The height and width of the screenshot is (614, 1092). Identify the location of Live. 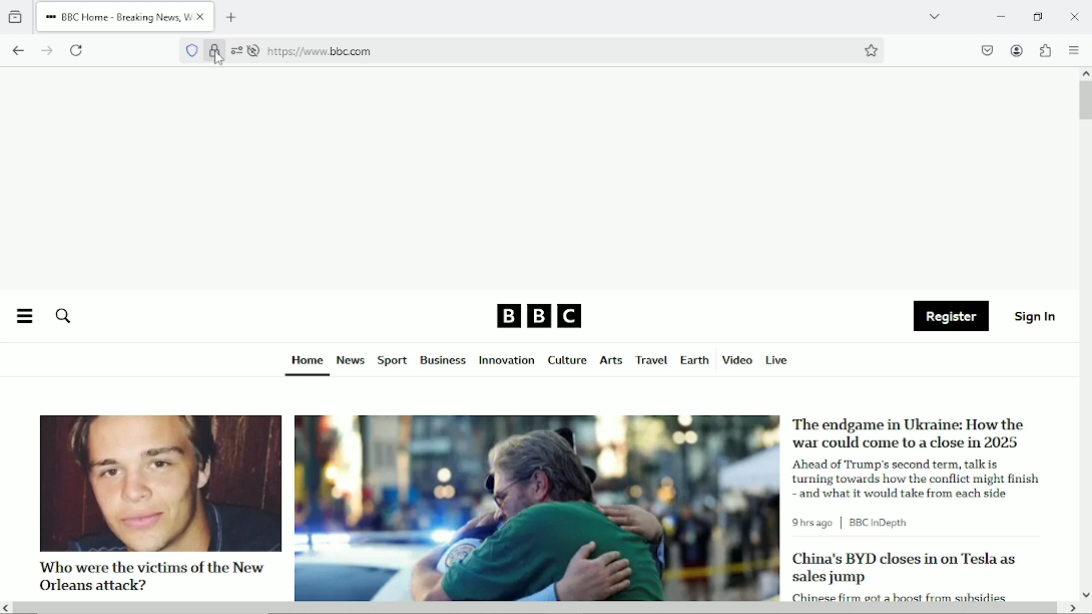
(777, 359).